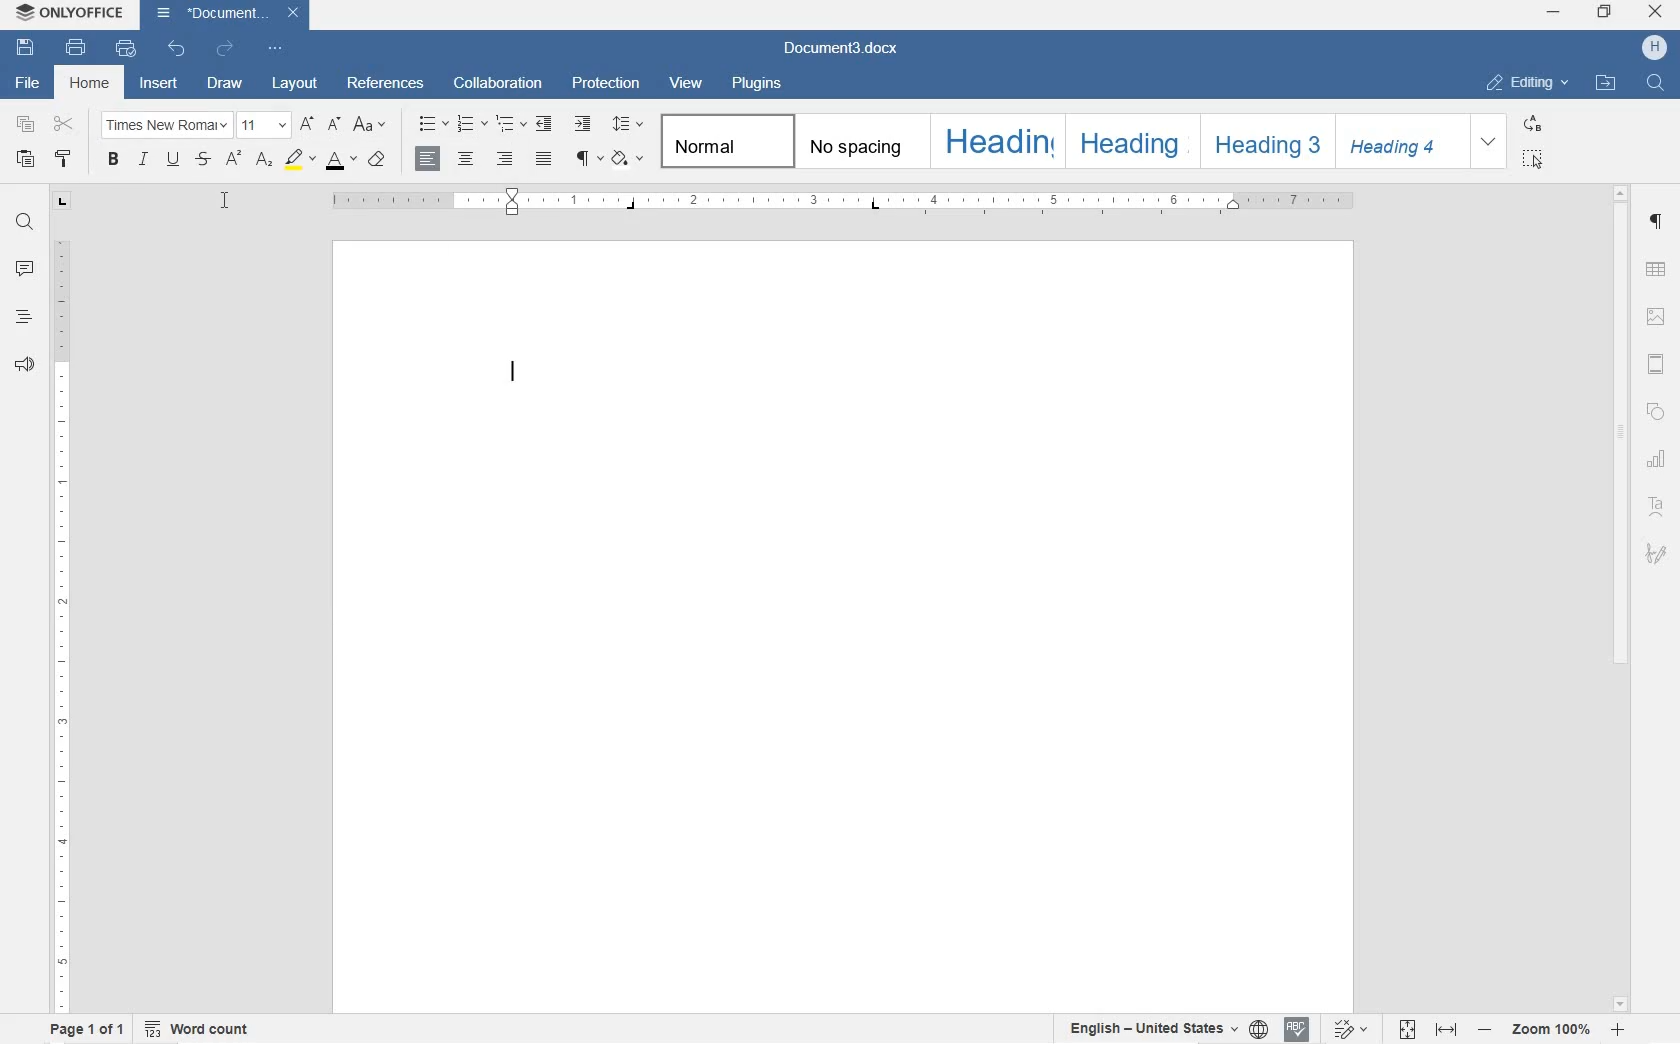 This screenshot has width=1680, height=1044. I want to click on SET TEXT OR DOCUMENT LANGUAGE, so click(1164, 1027).